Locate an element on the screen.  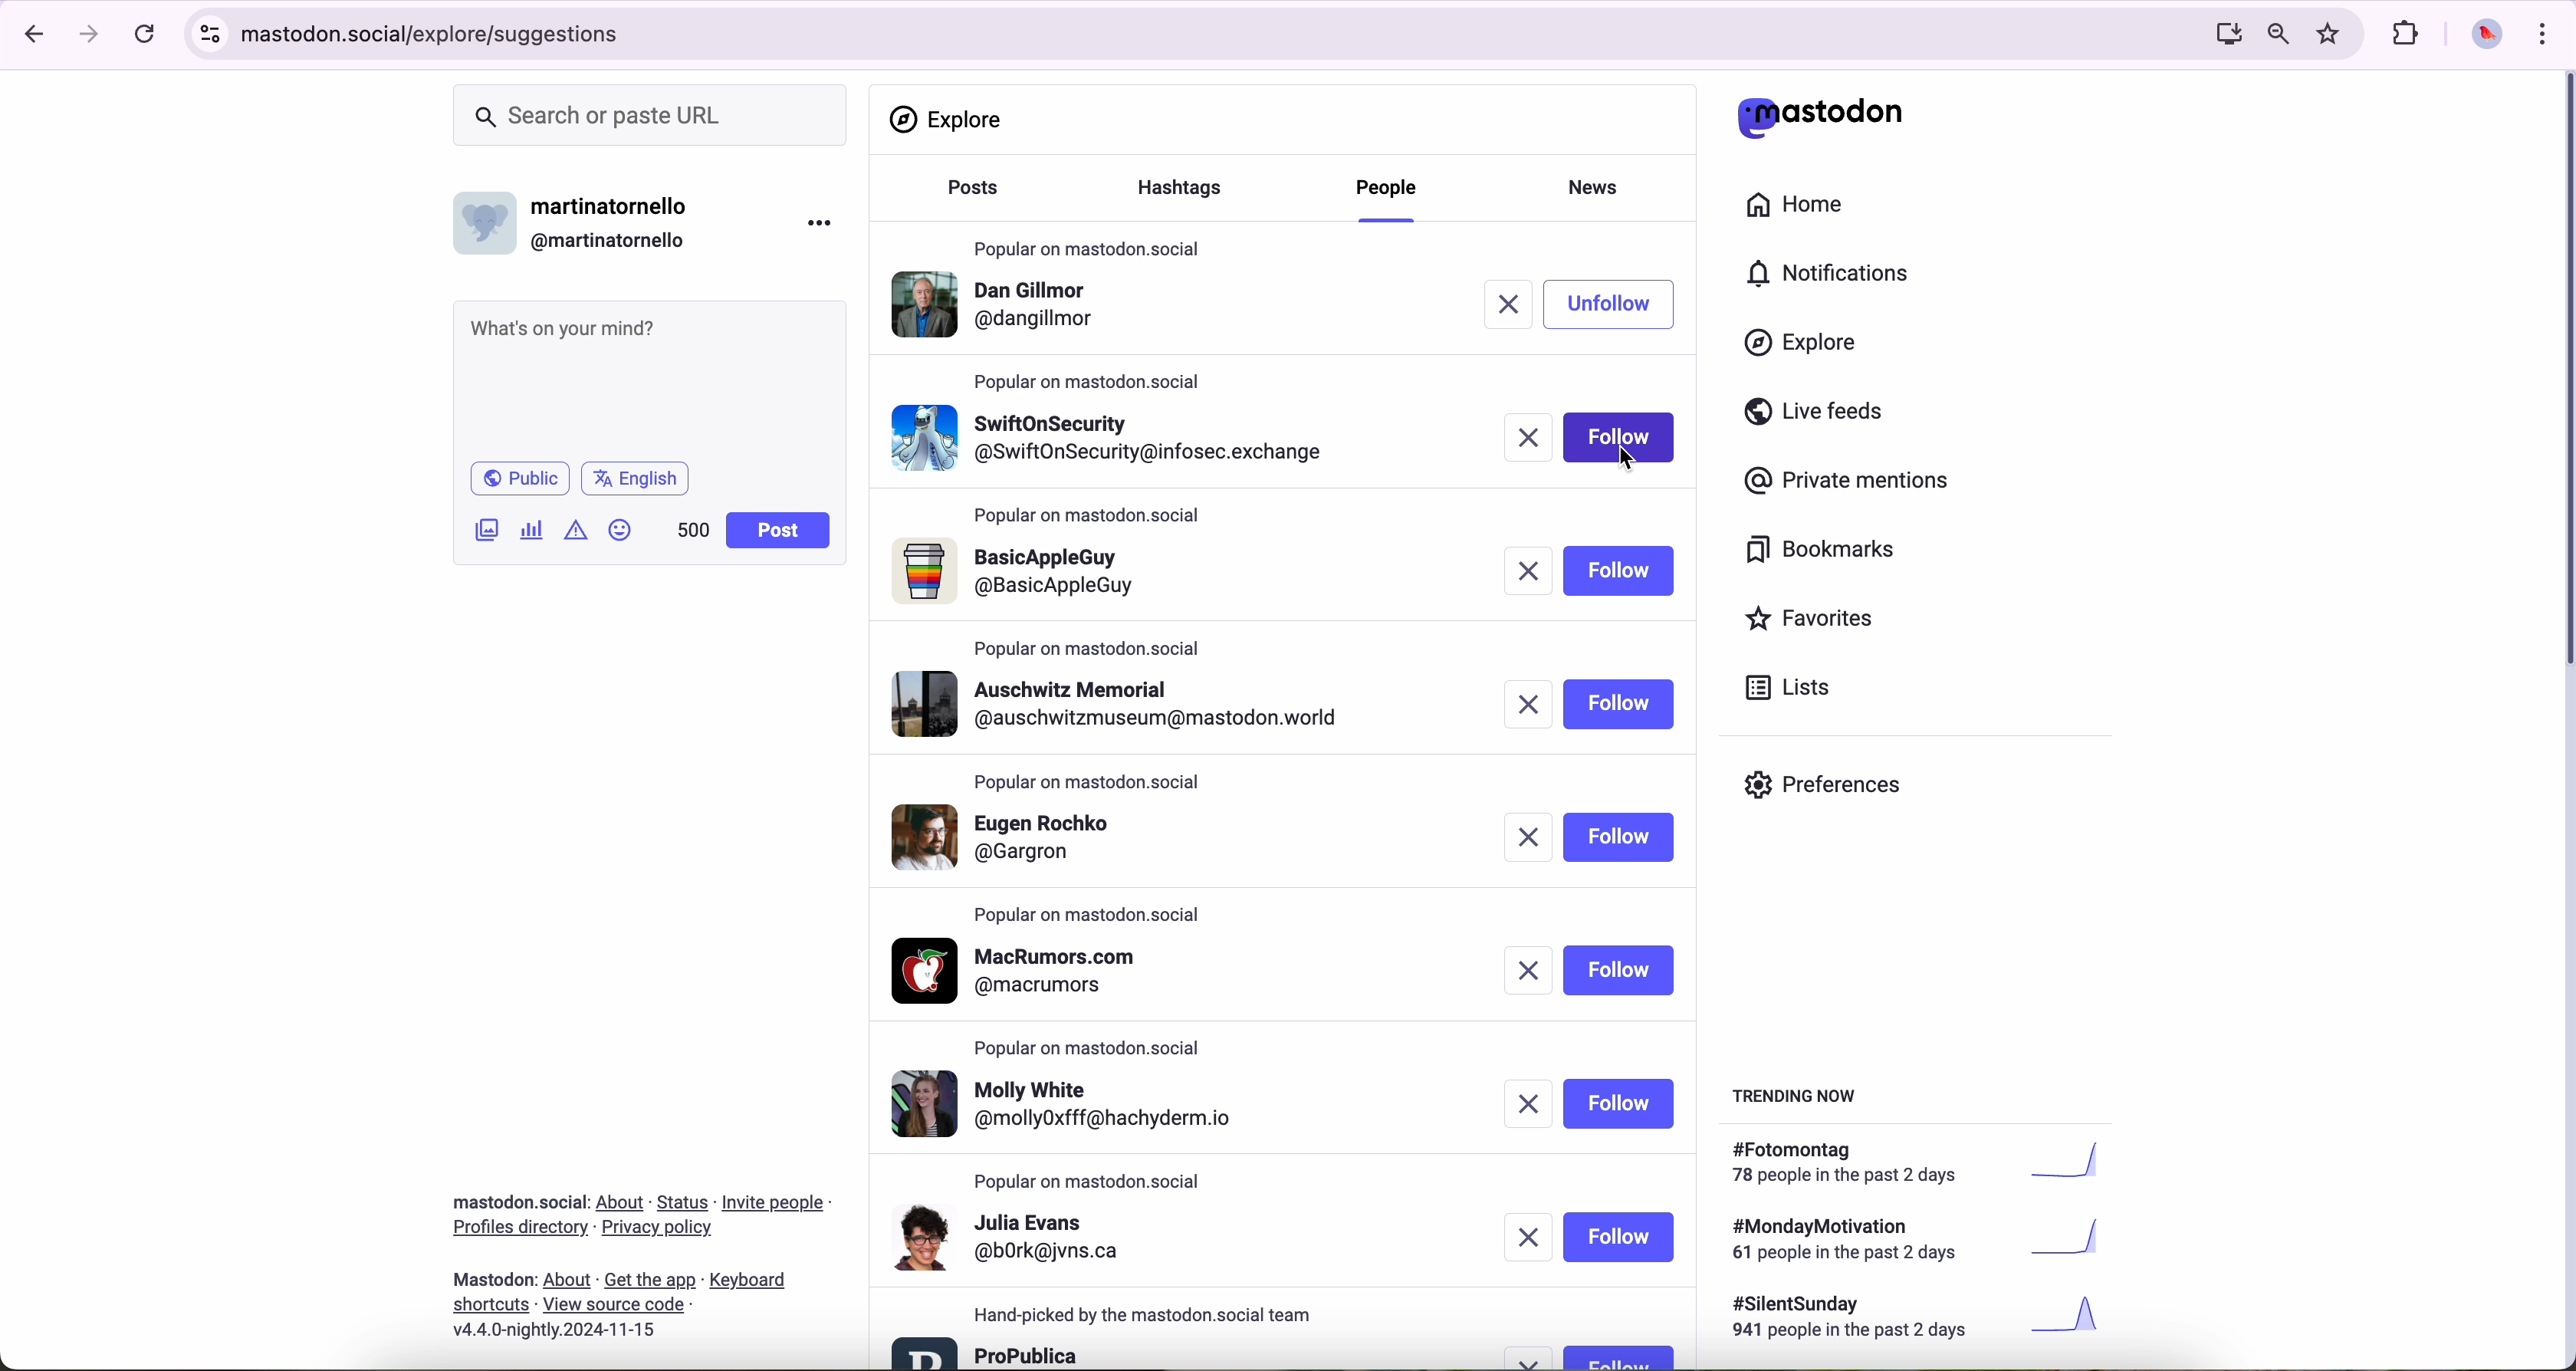
profile picture is located at coordinates (2481, 36).